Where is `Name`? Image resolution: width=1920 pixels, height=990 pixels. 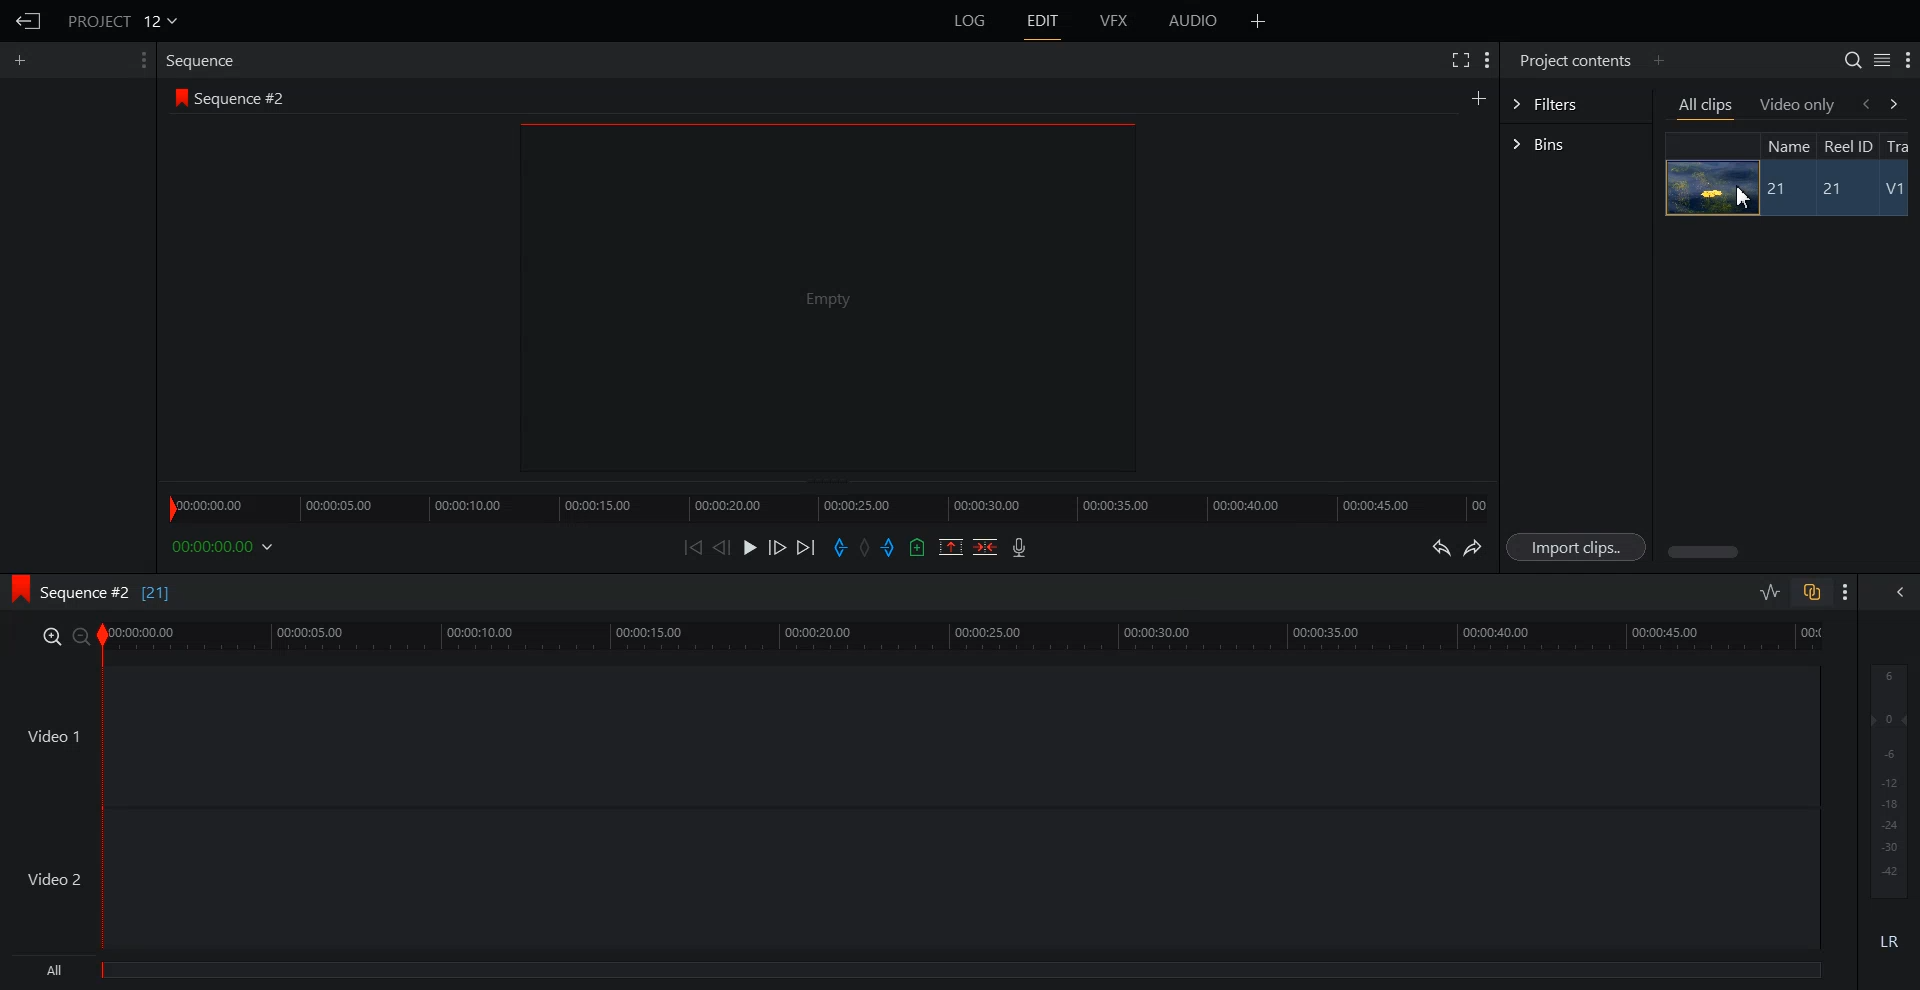 Name is located at coordinates (1786, 145).